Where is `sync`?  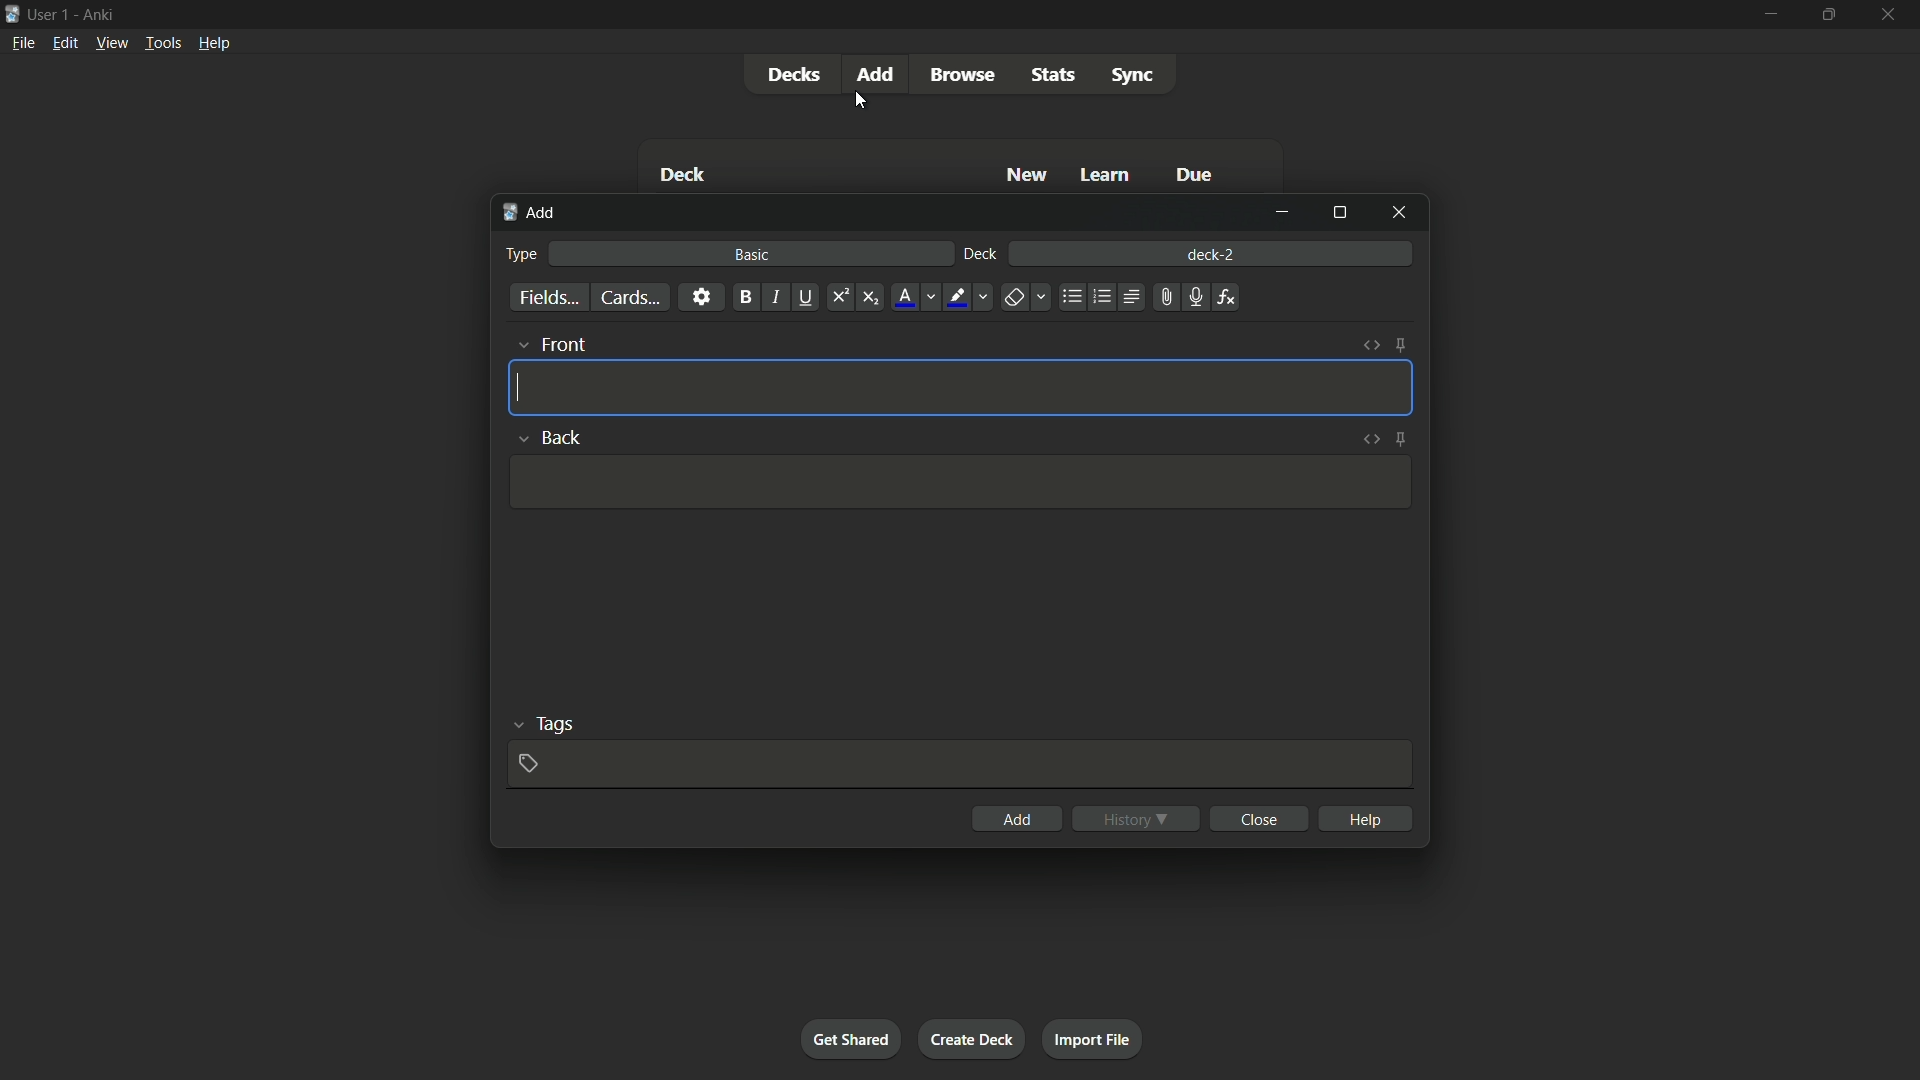
sync is located at coordinates (1133, 76).